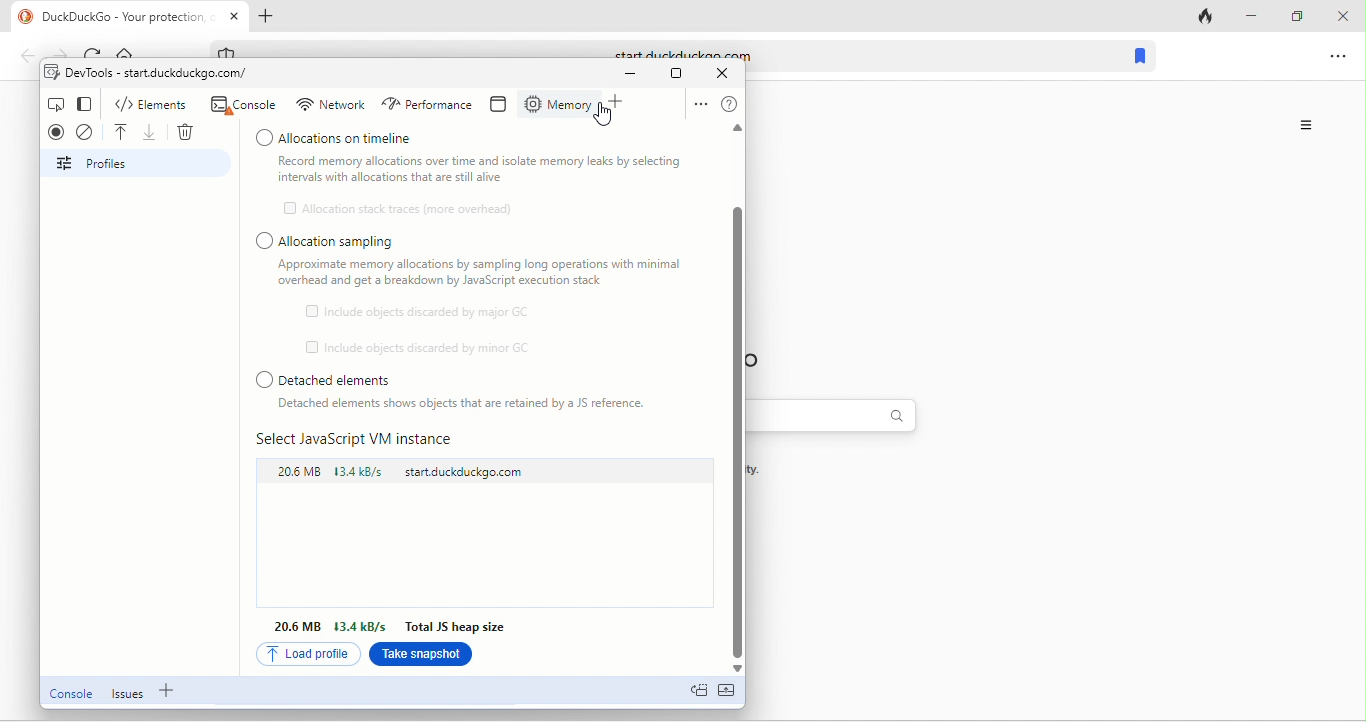  What do you see at coordinates (729, 131) in the screenshot?
I see `move up` at bounding box center [729, 131].